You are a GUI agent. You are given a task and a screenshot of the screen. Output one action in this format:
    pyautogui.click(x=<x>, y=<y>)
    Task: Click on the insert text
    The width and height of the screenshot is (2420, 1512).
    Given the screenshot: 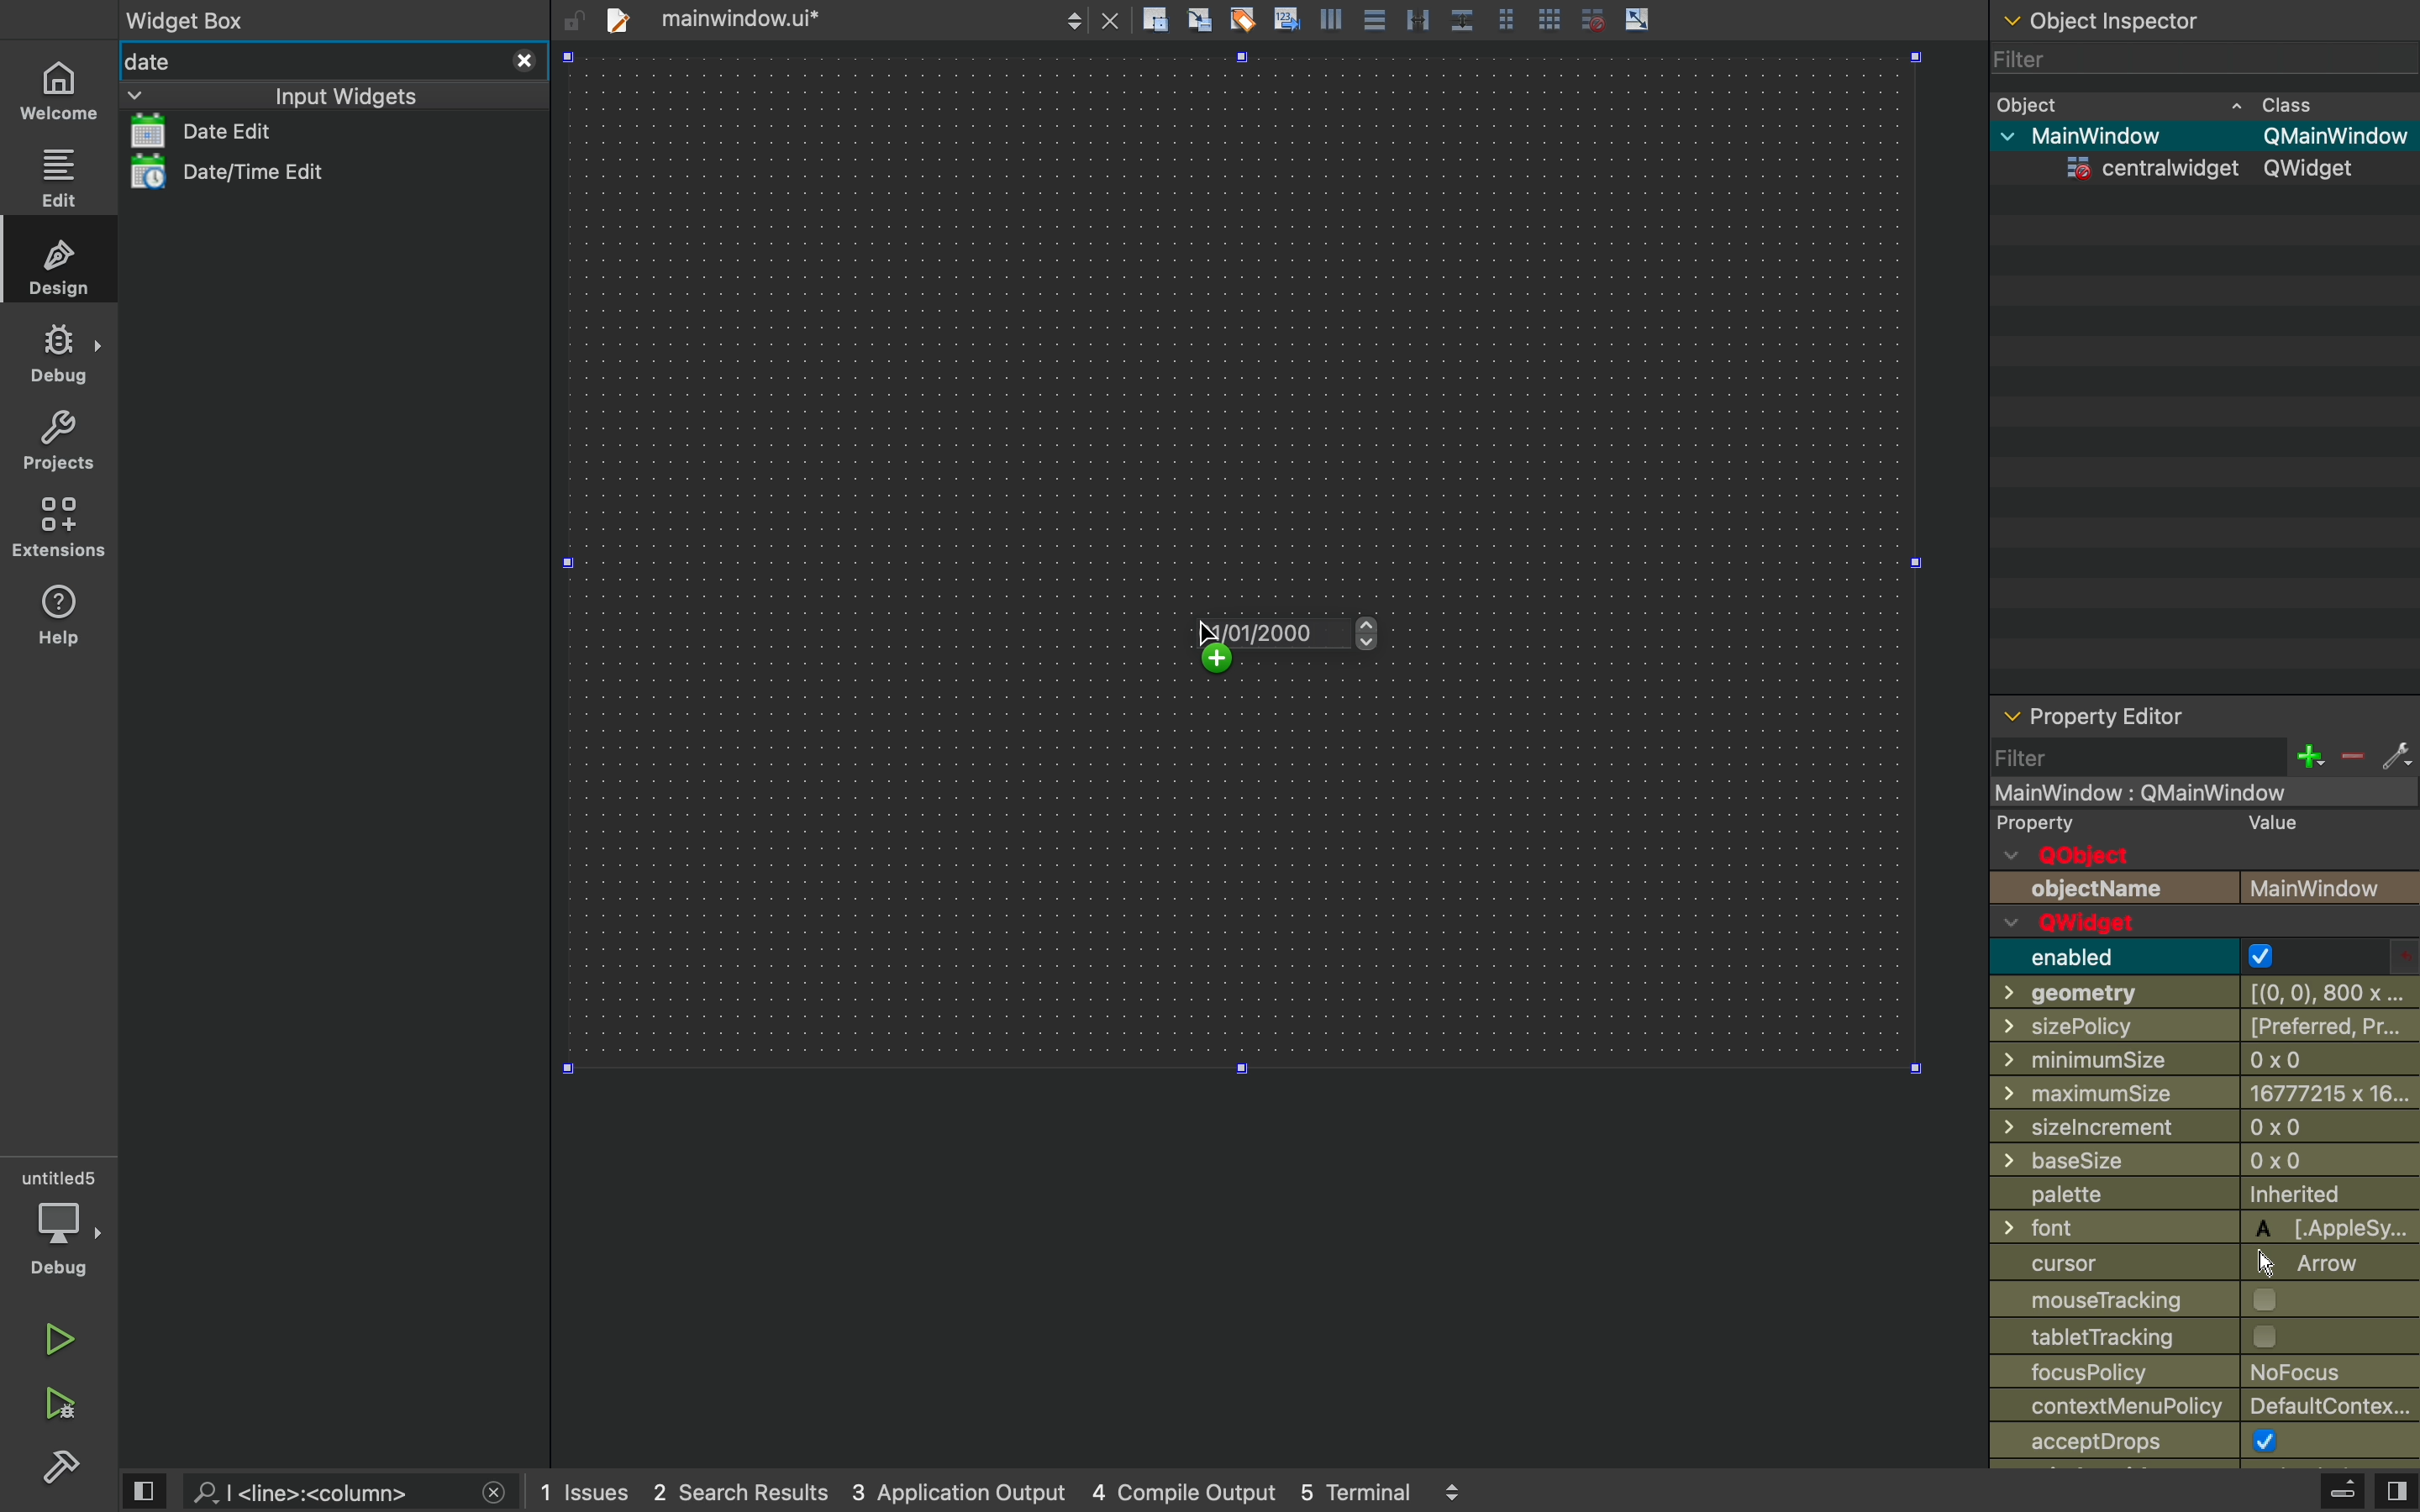 What is the action you would take?
    pyautogui.click(x=1285, y=17)
    